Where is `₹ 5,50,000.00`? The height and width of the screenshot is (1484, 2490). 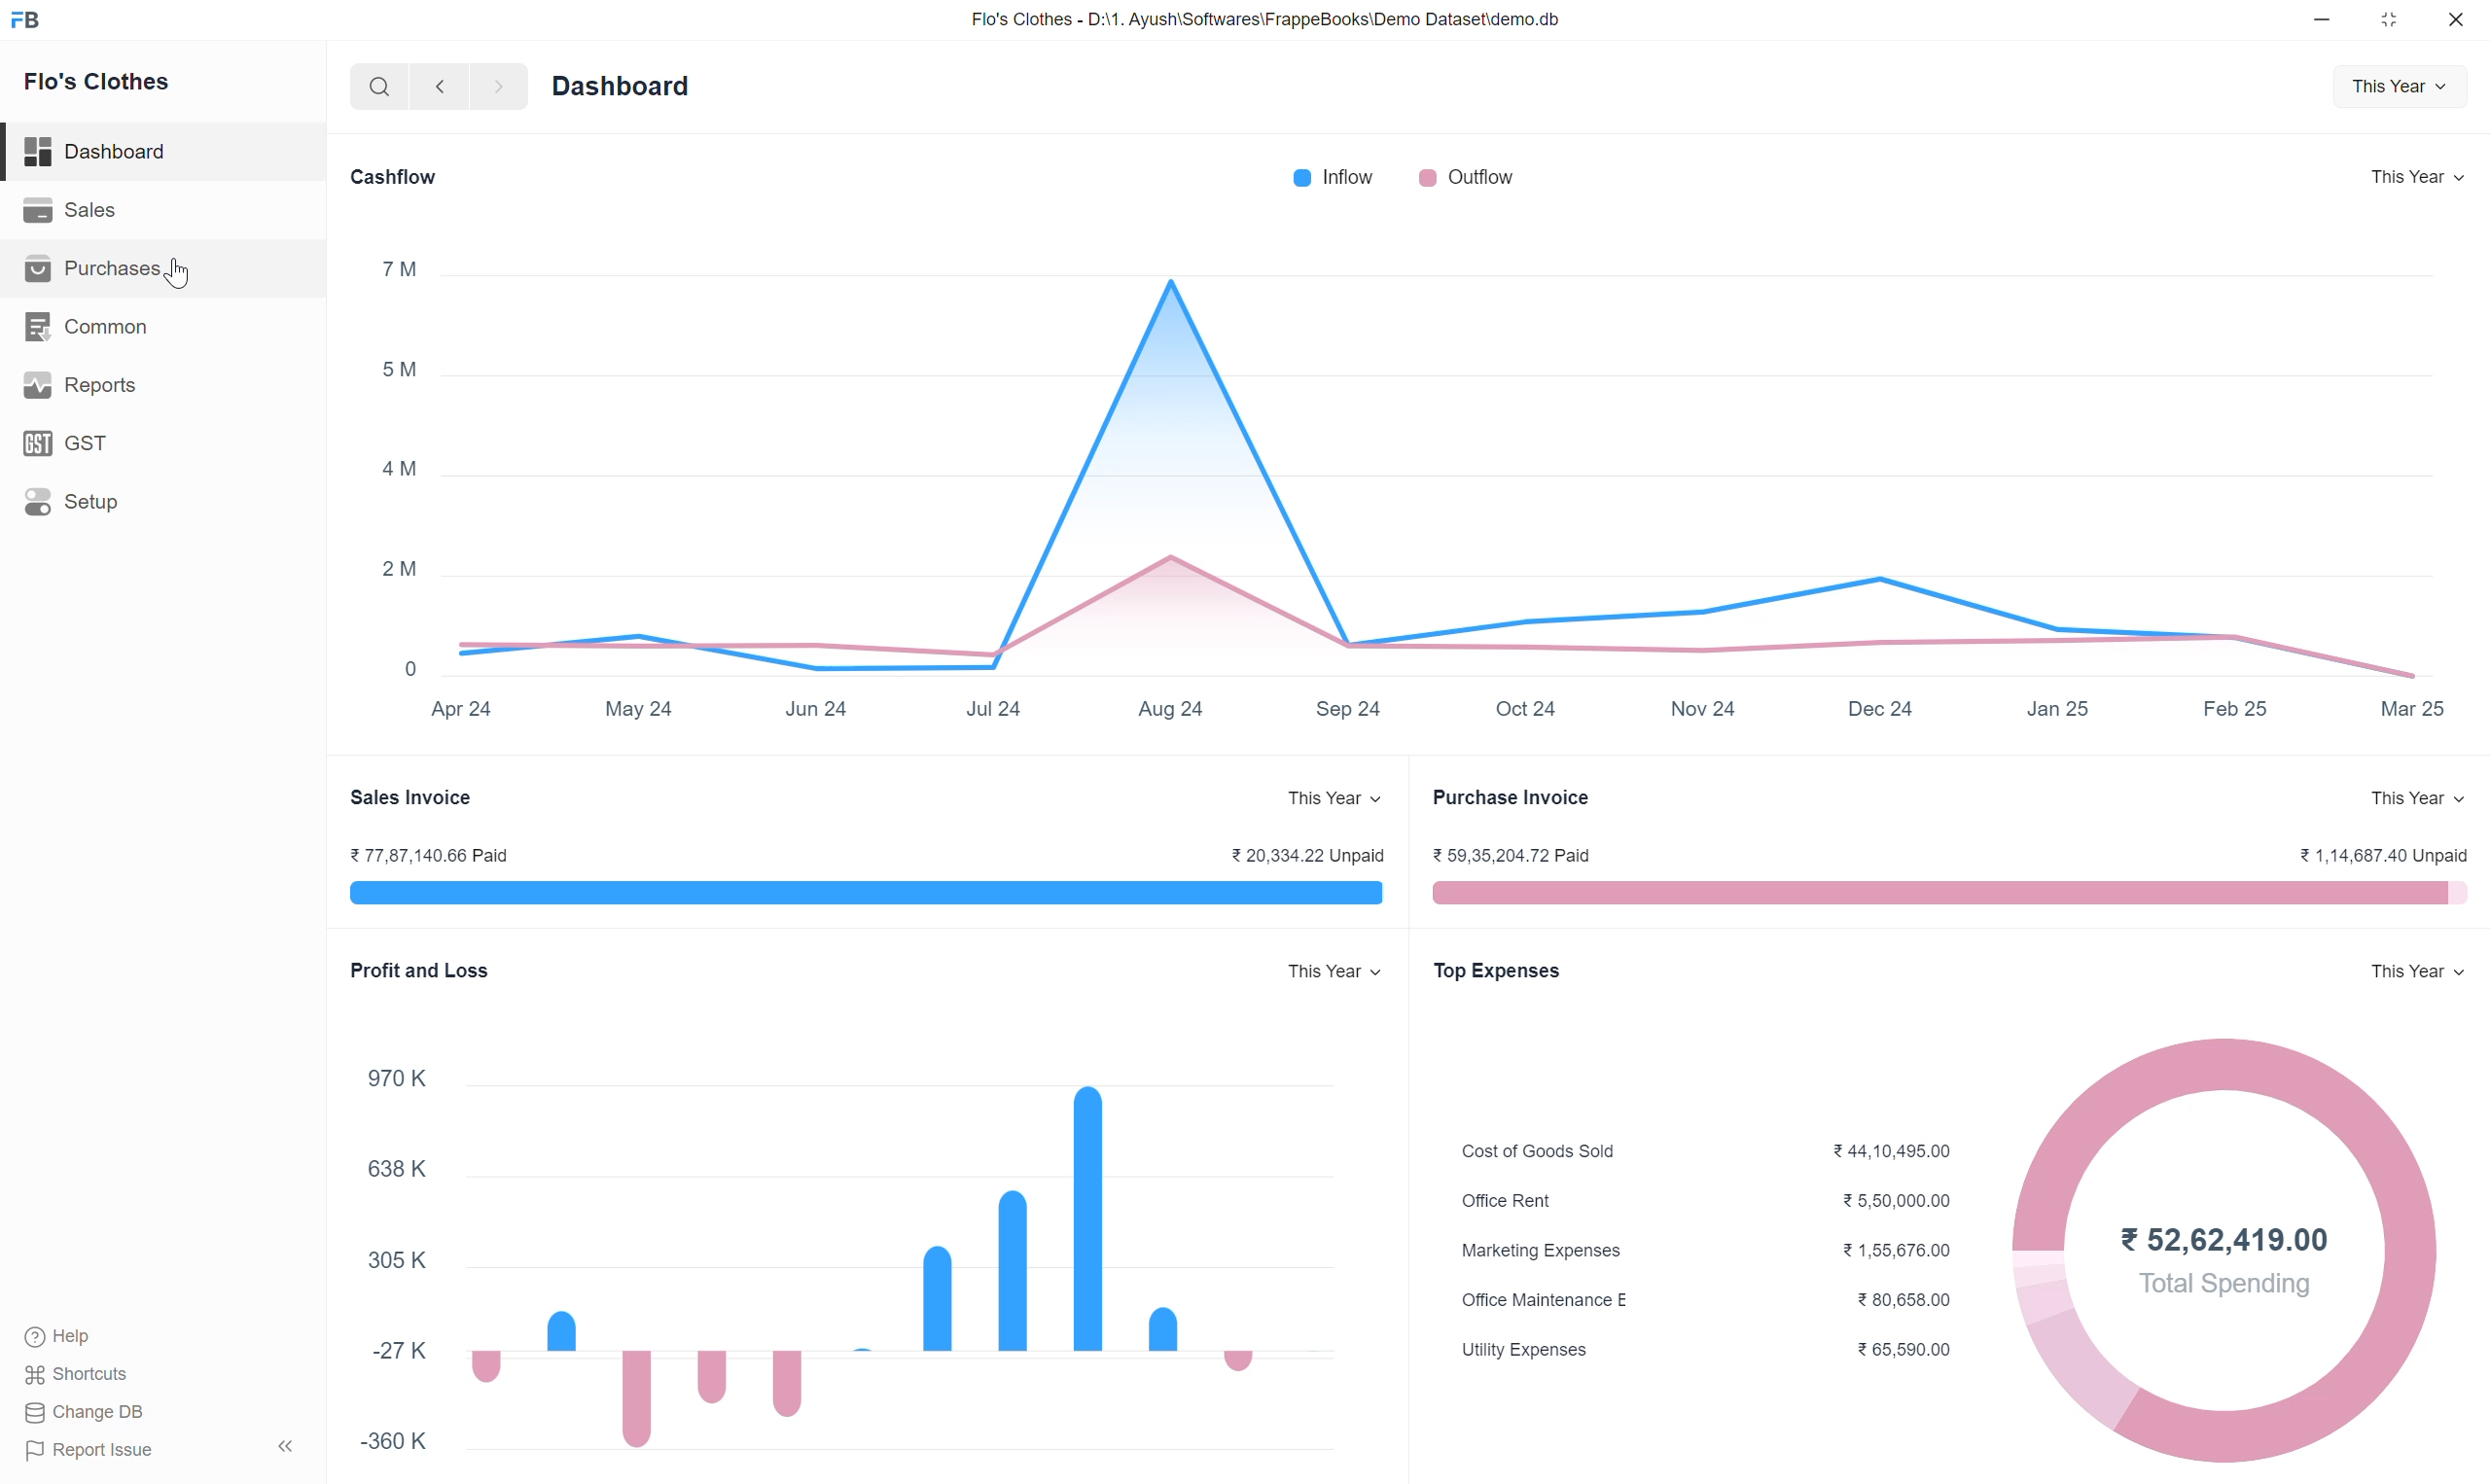
₹ 5,50,000.00 is located at coordinates (1892, 1201).